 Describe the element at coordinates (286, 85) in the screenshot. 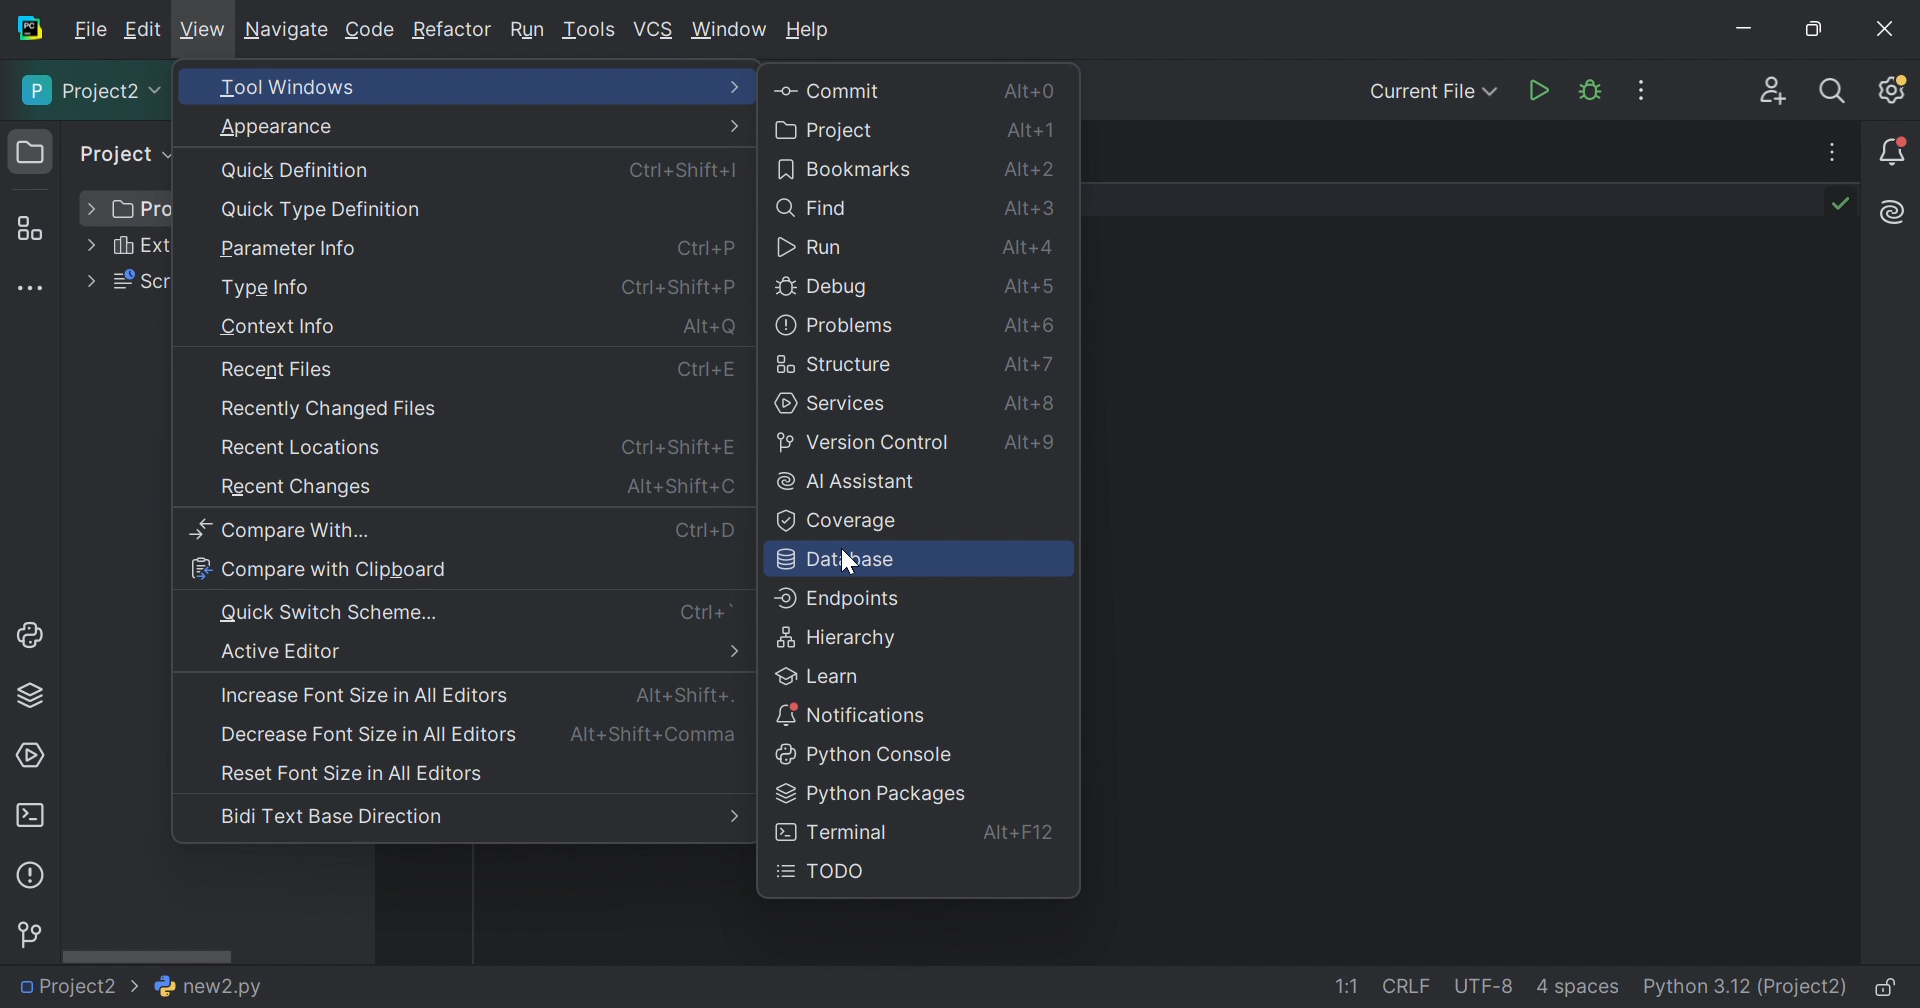

I see `Tool windows` at that location.